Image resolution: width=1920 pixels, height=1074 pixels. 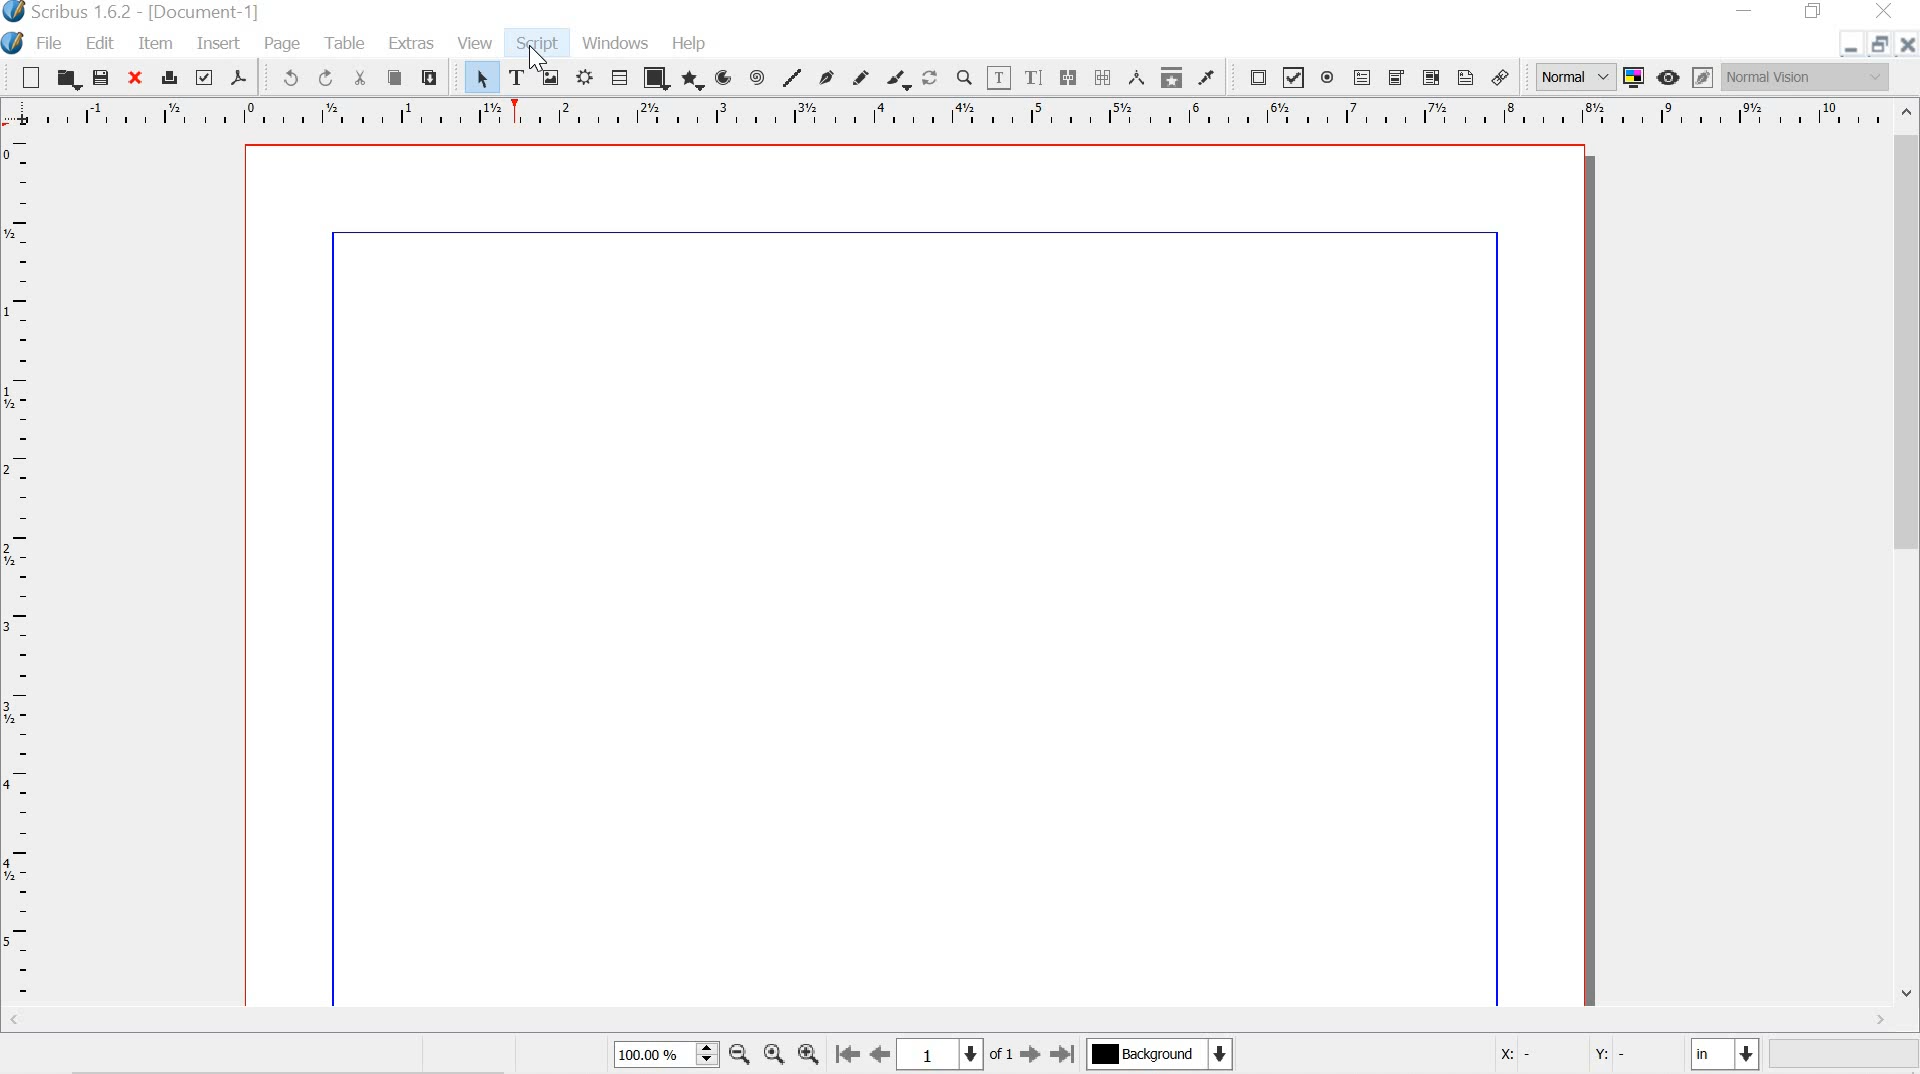 What do you see at coordinates (362, 77) in the screenshot?
I see `cut` at bounding box center [362, 77].